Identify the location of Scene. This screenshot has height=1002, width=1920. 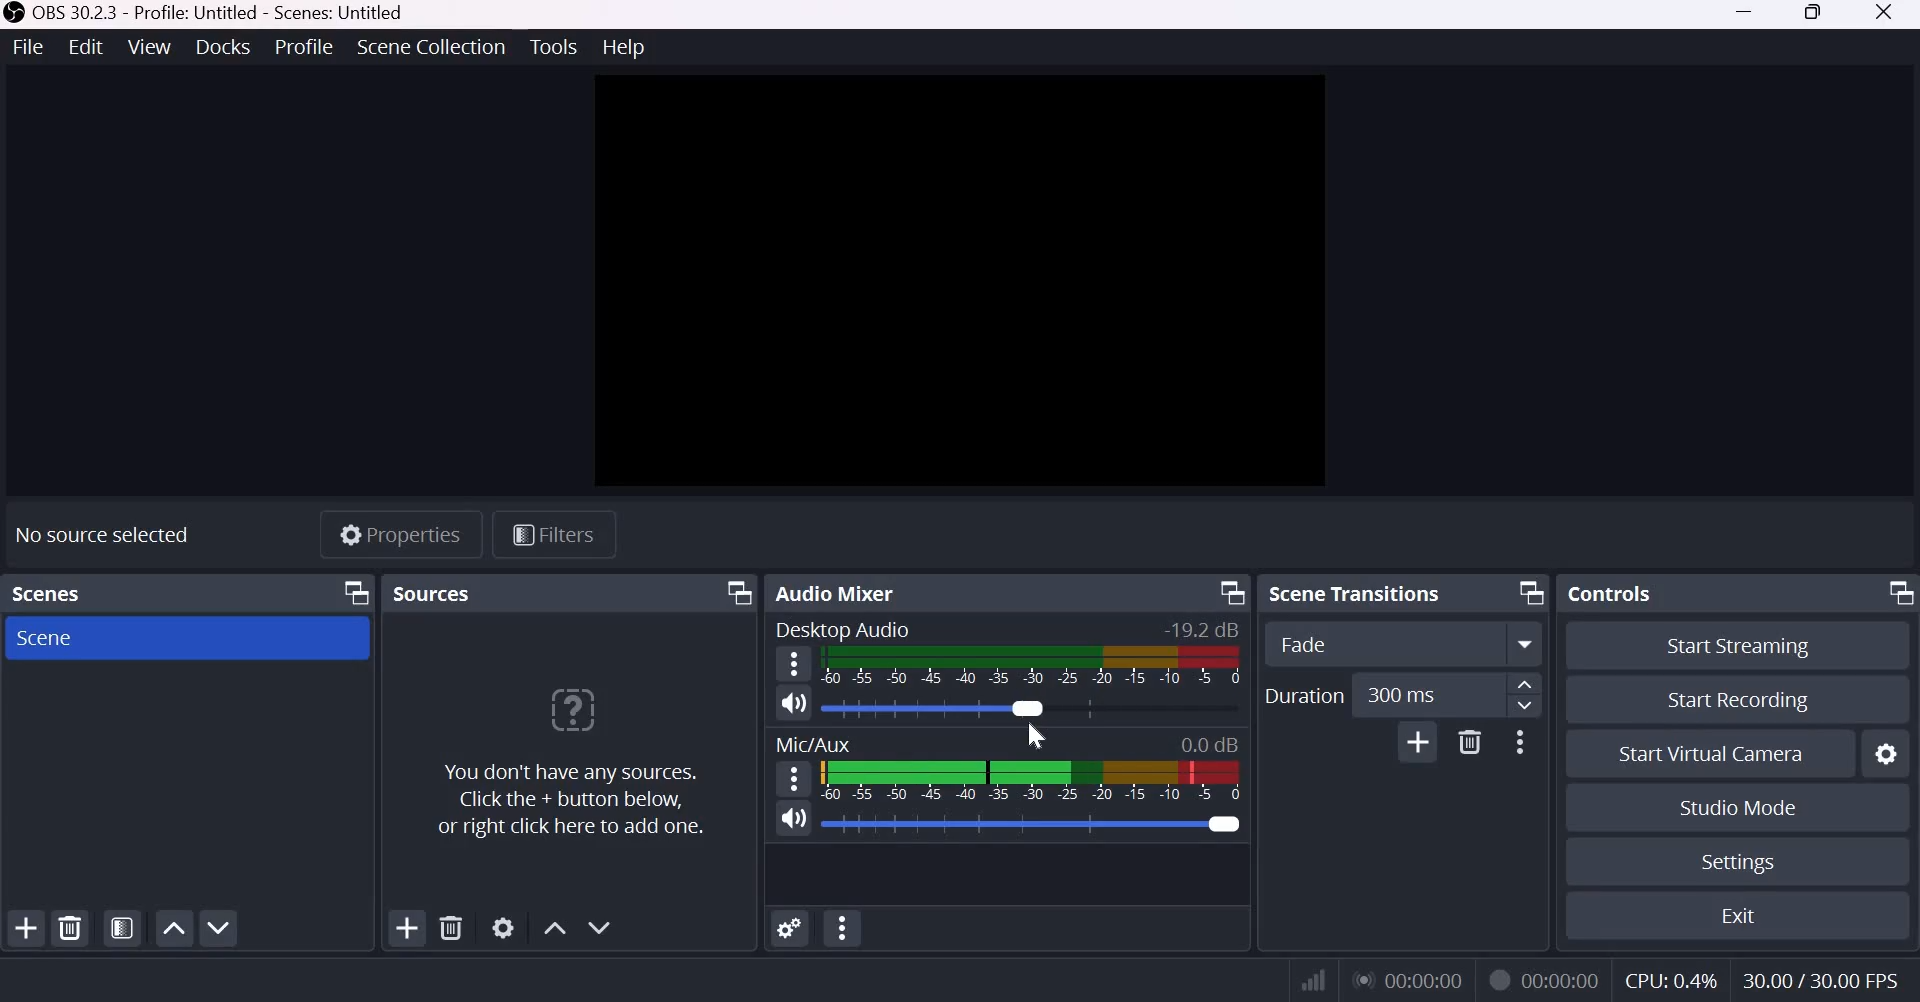
(71, 638).